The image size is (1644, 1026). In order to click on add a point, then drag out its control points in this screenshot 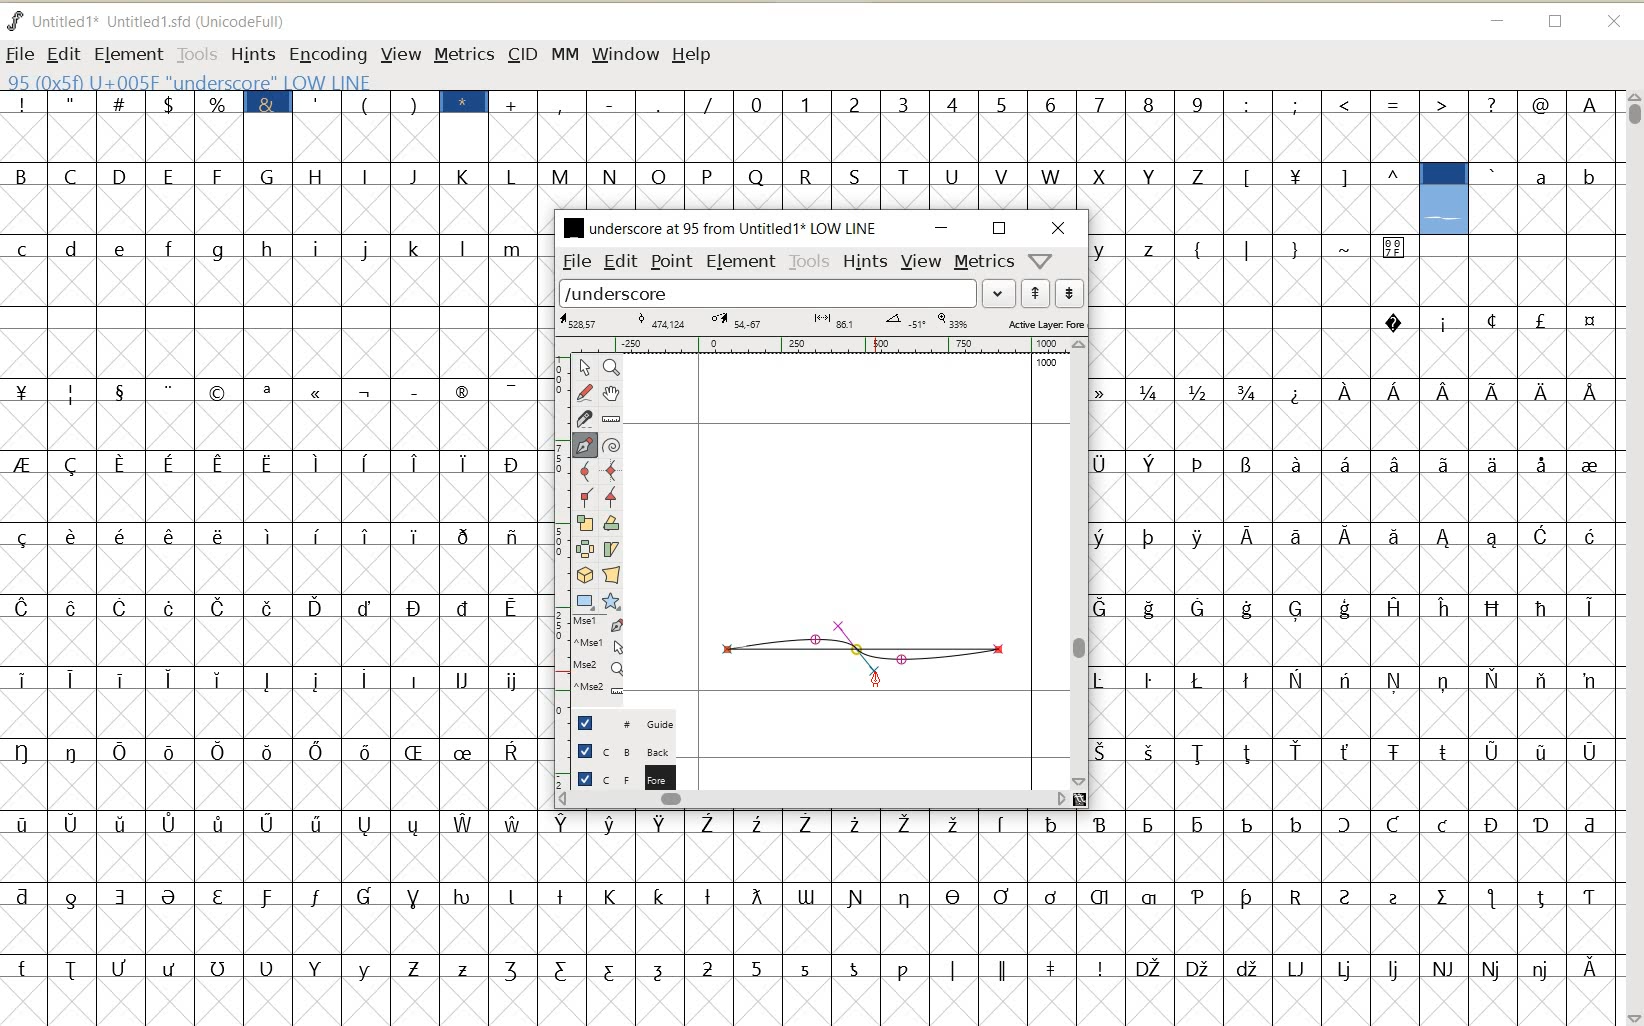, I will do `click(585, 446)`.